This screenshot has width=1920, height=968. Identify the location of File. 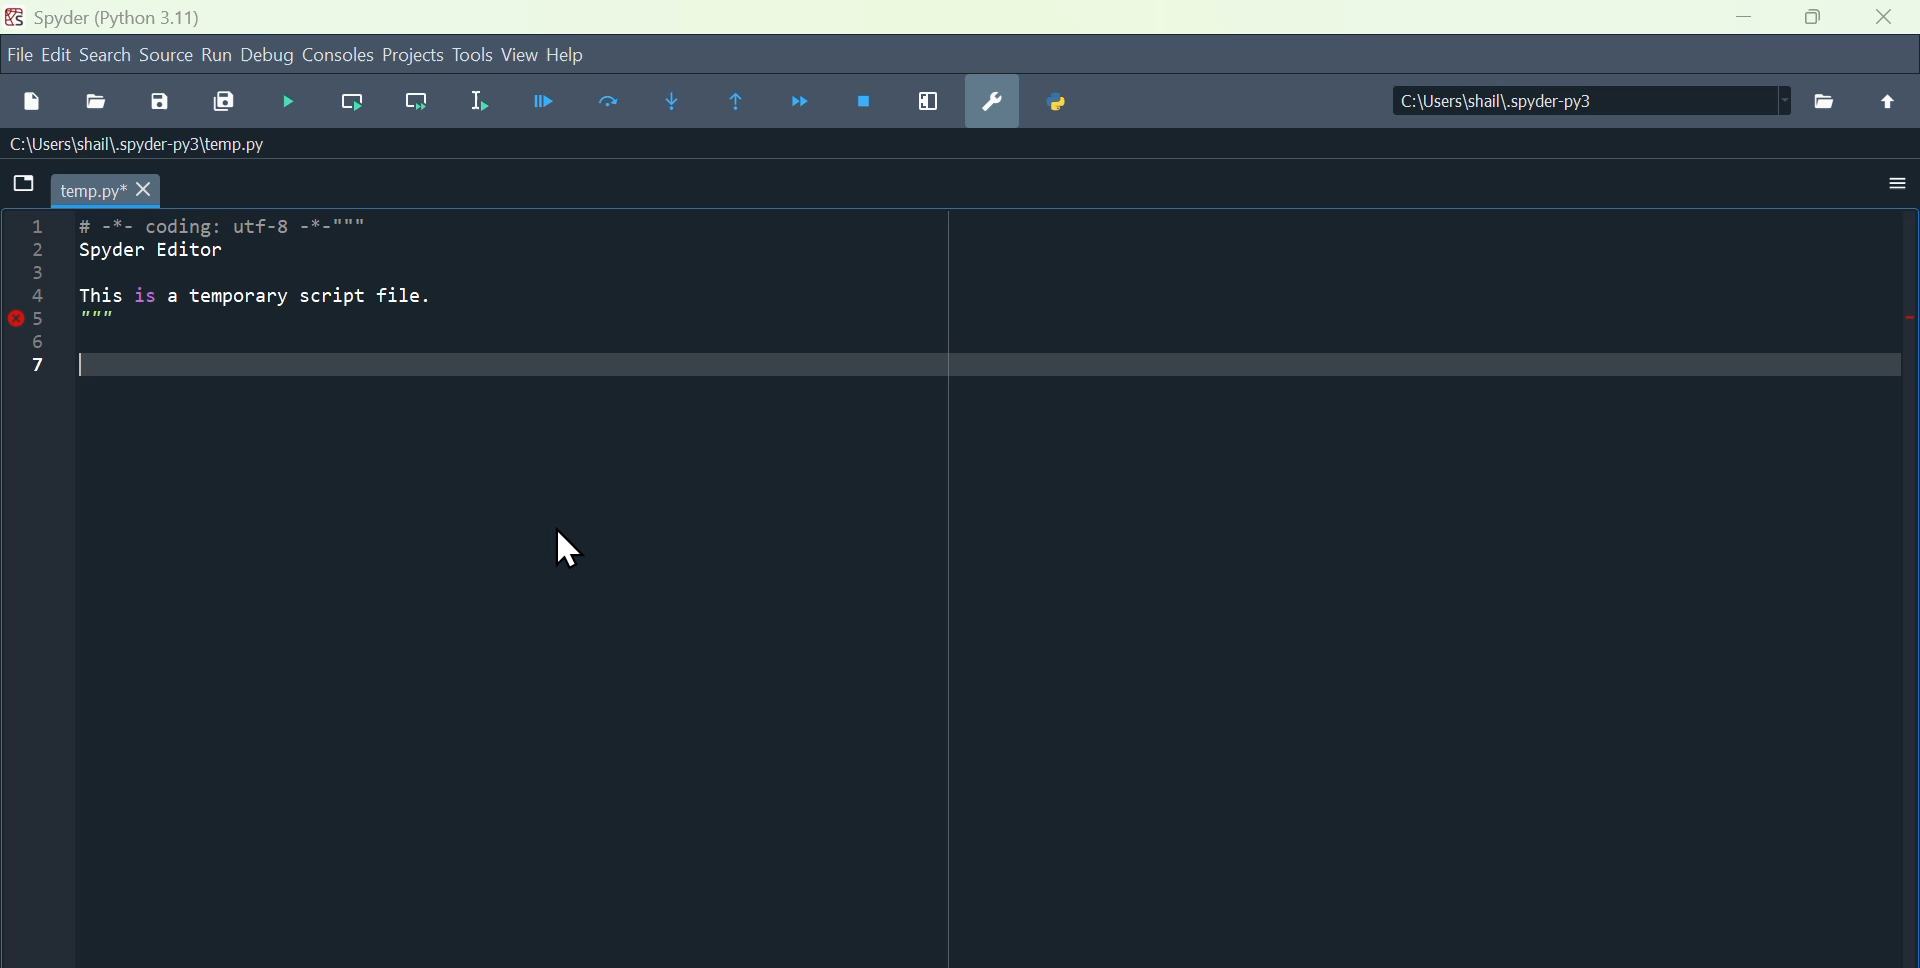
(1831, 102).